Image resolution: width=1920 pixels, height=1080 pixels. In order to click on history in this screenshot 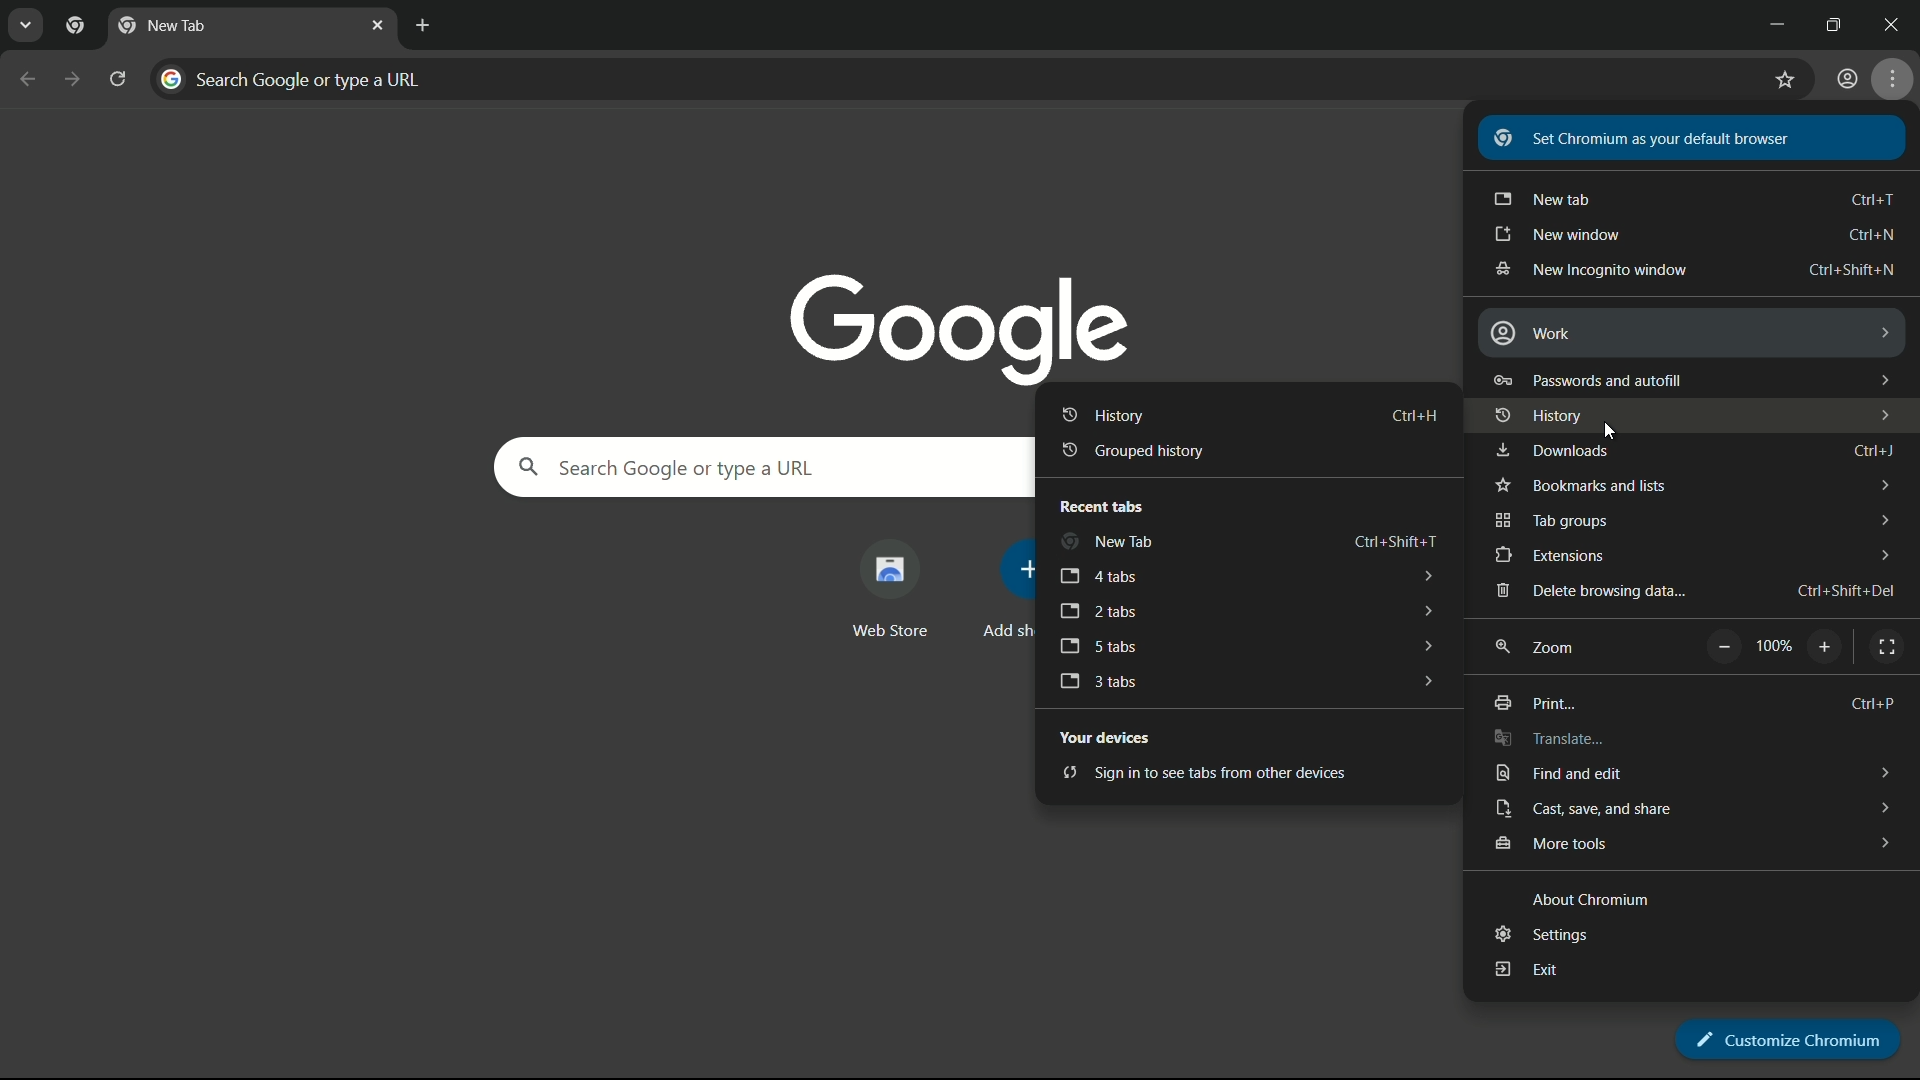, I will do `click(1541, 417)`.